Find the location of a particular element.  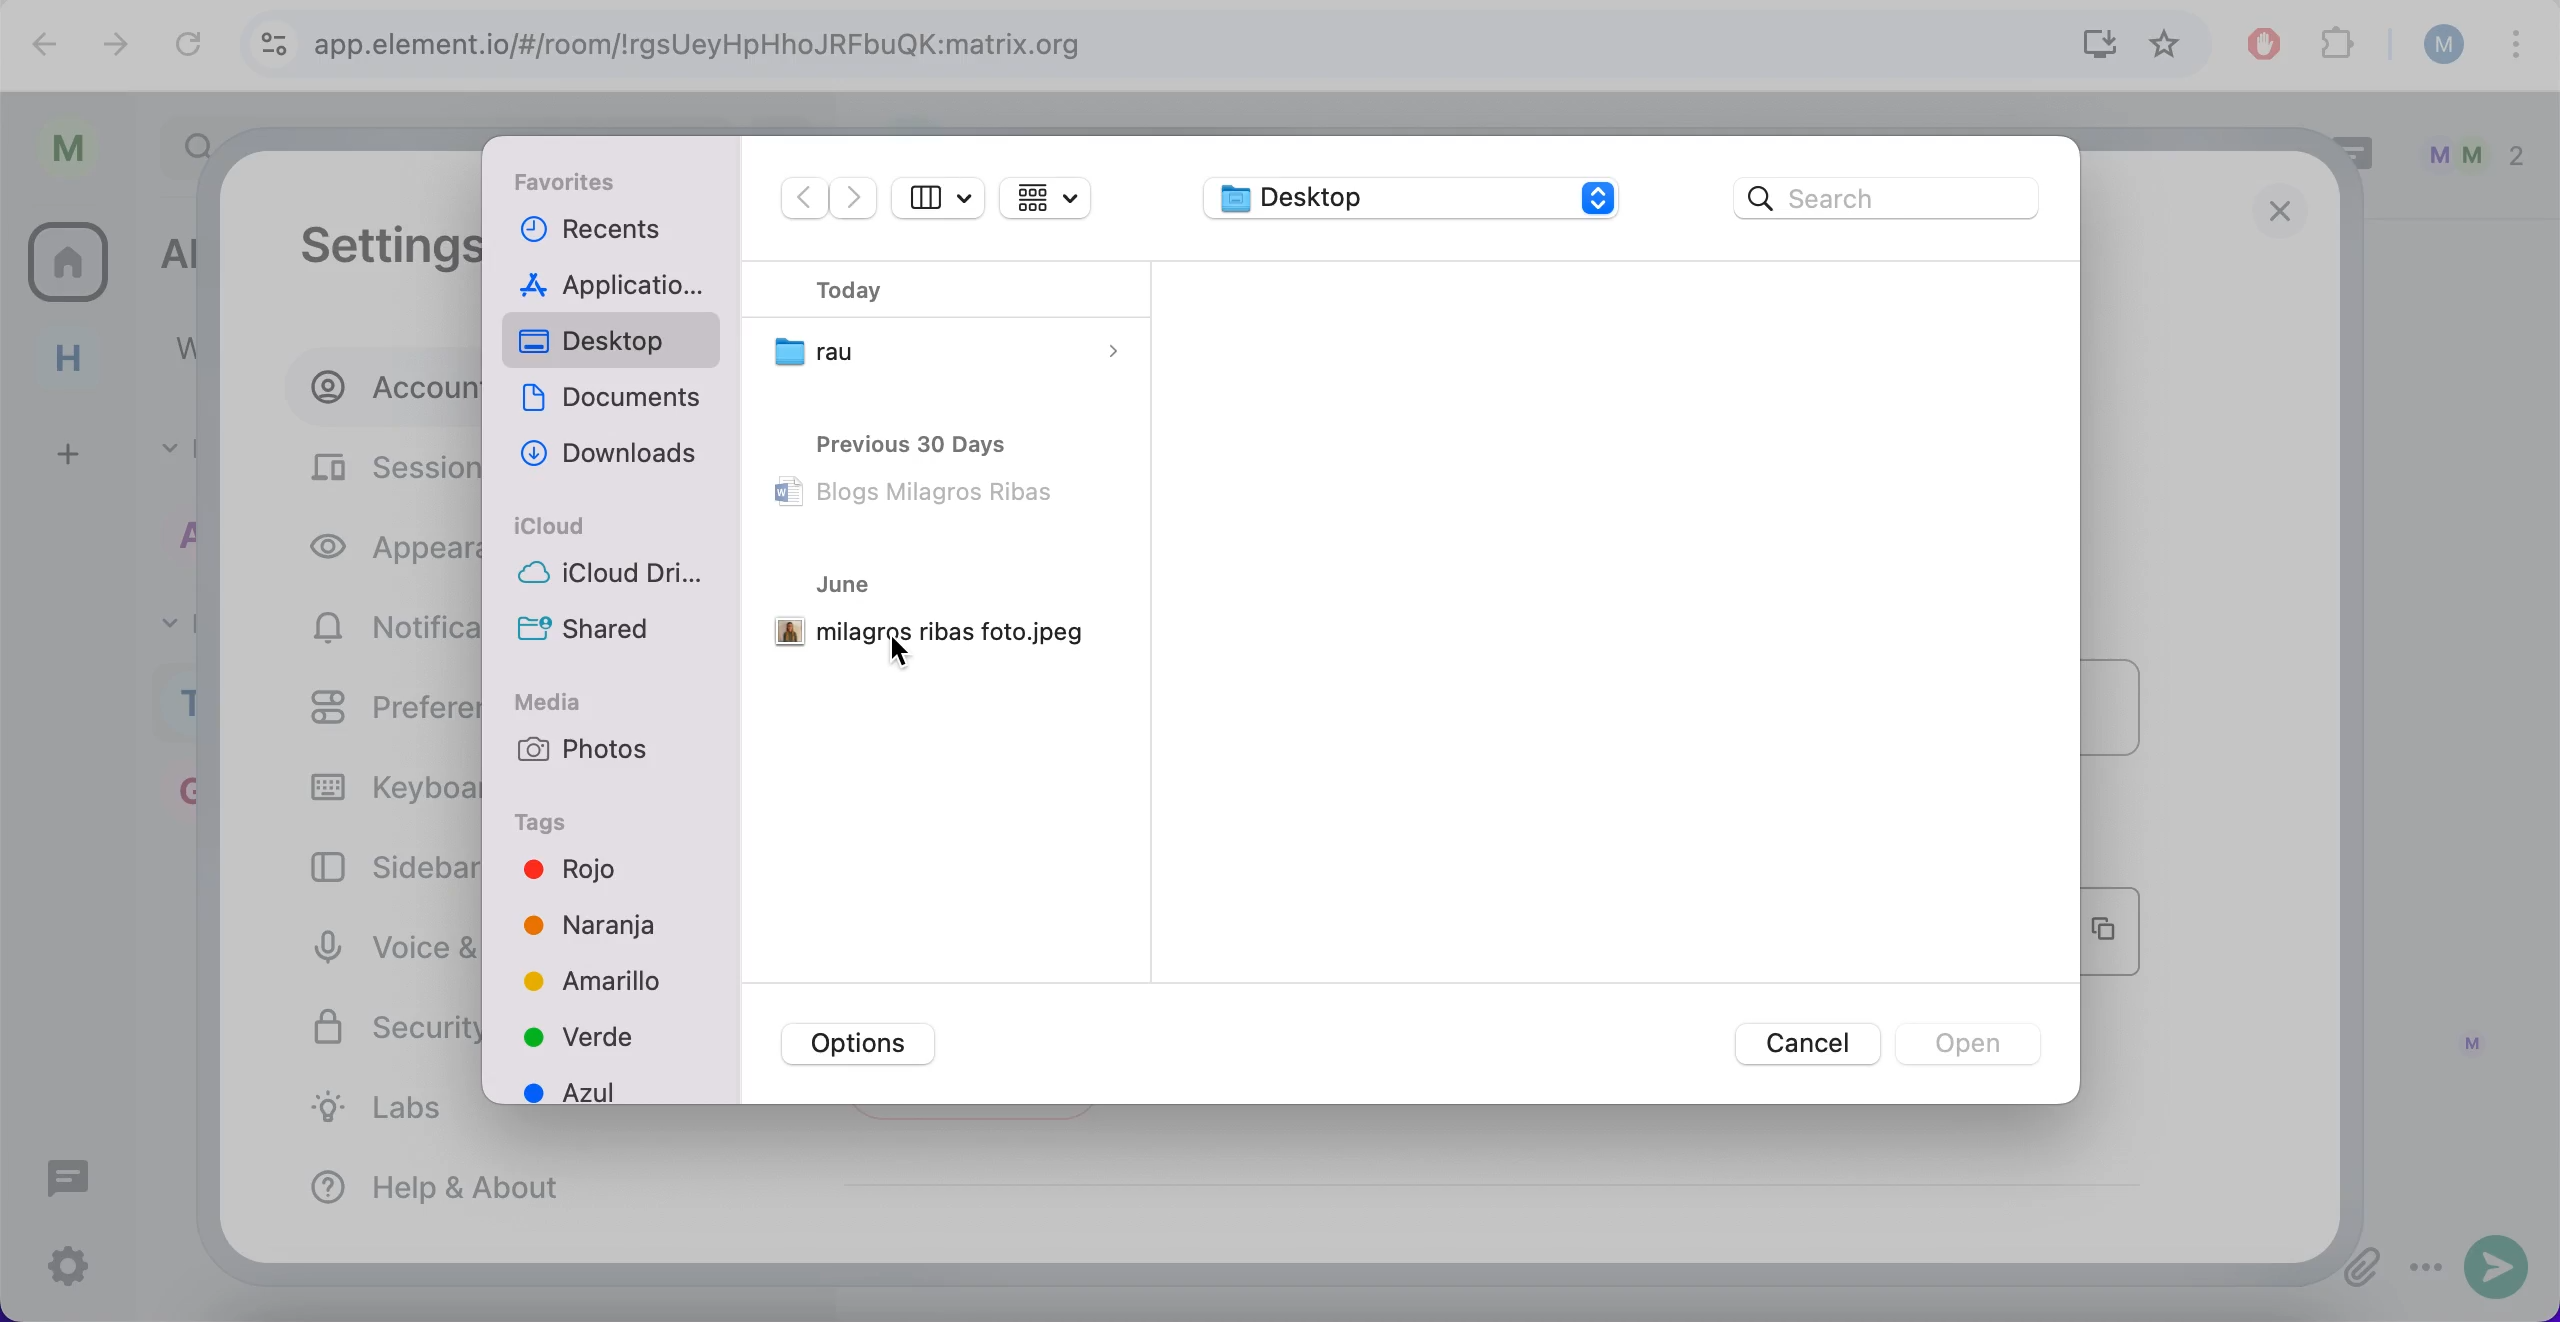

keyboard is located at coordinates (380, 786).